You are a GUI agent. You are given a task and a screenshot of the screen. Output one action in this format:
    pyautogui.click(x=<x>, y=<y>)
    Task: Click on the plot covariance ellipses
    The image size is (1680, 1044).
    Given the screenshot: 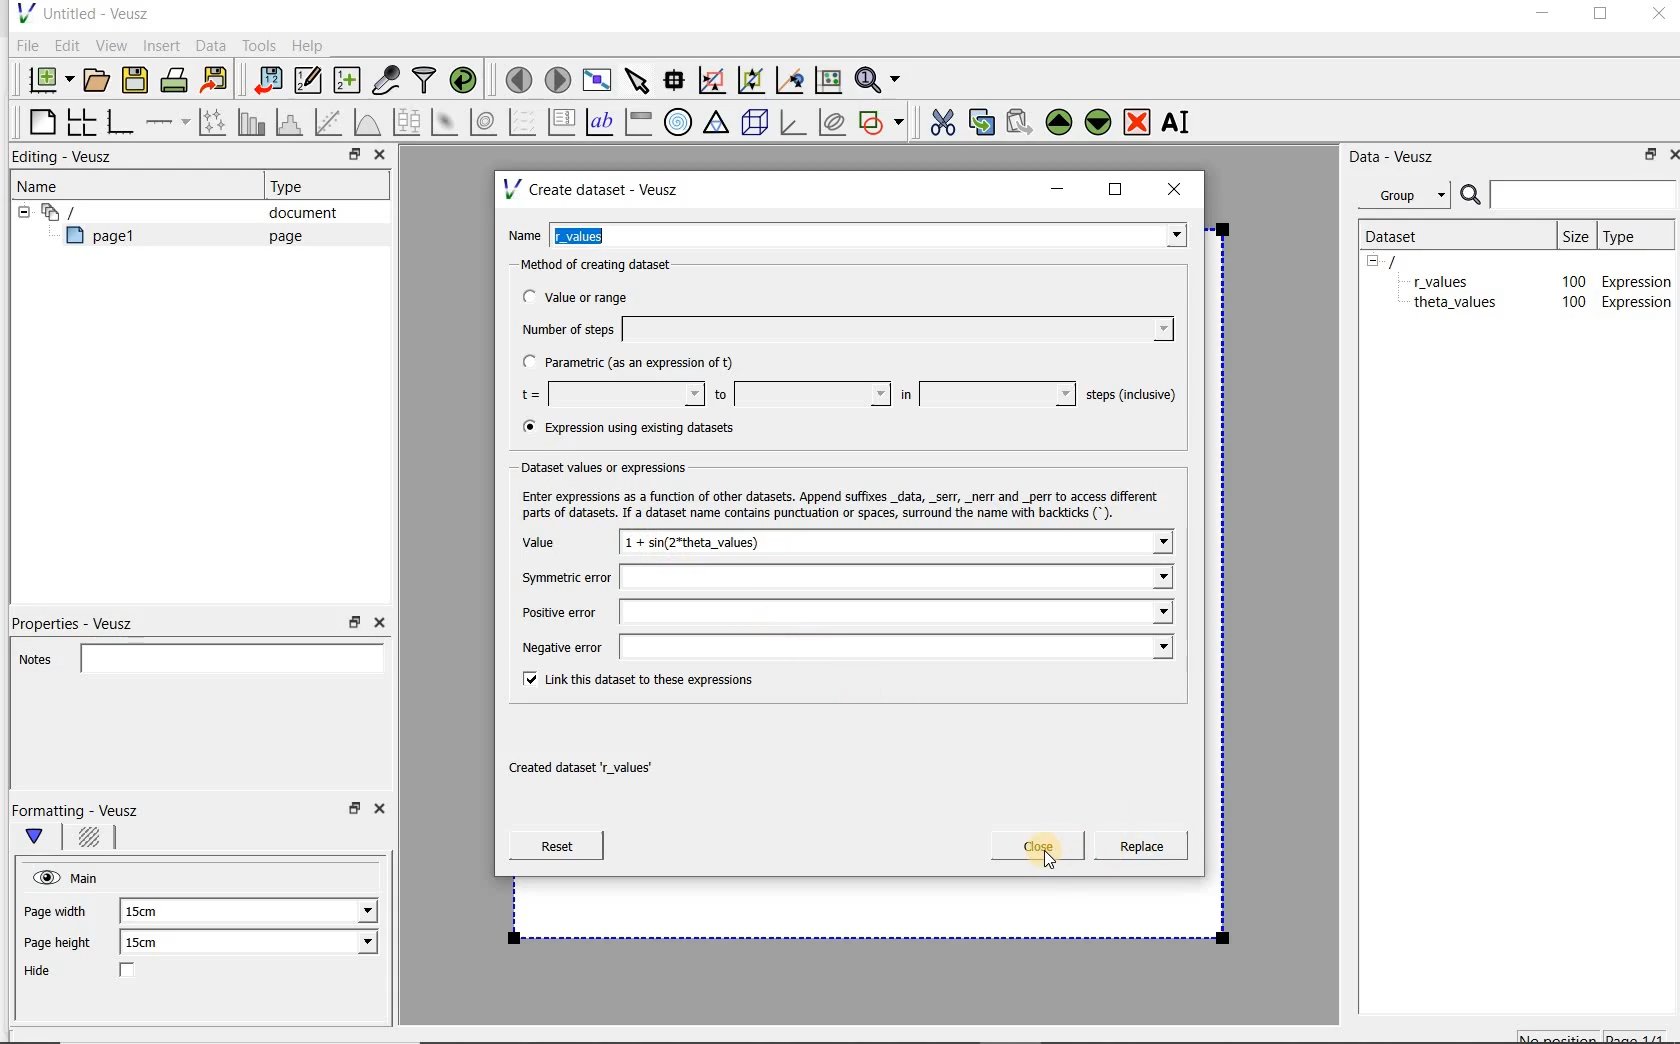 What is the action you would take?
    pyautogui.click(x=833, y=122)
    